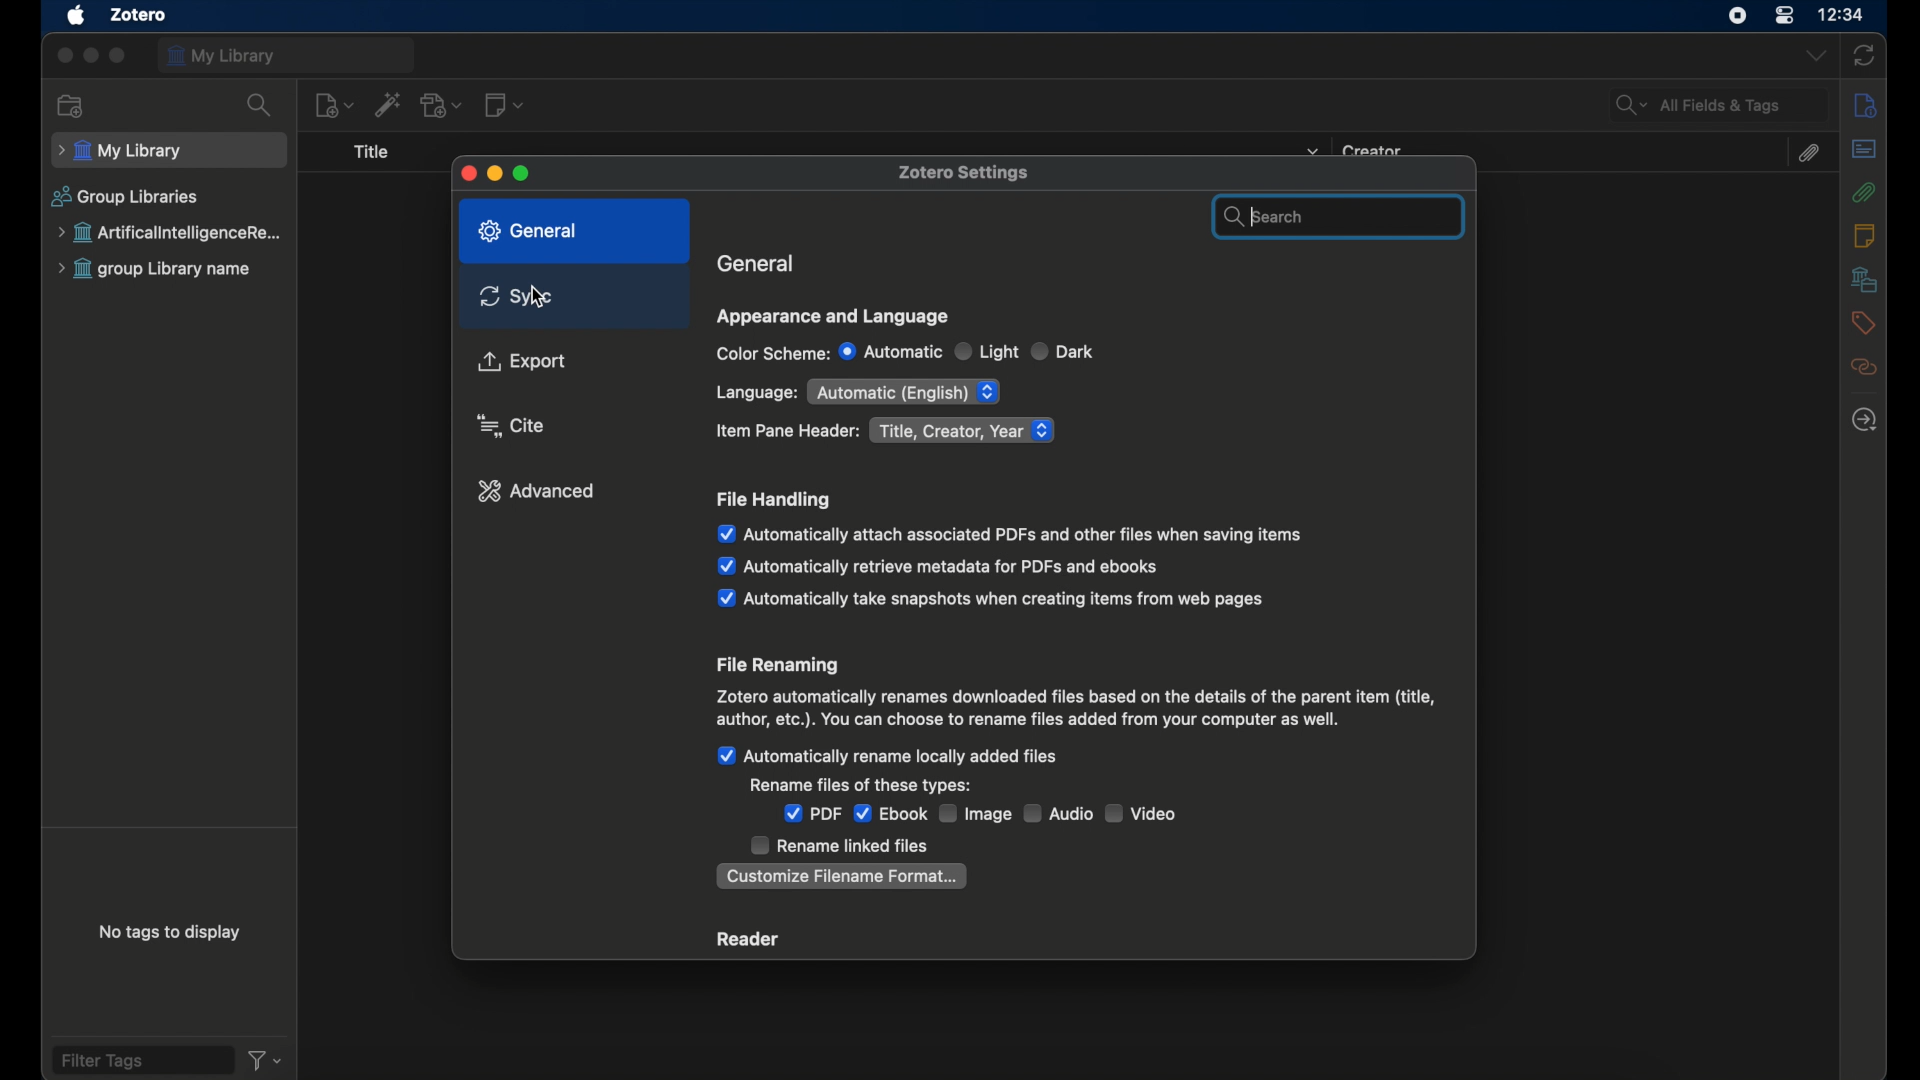  I want to click on close, so click(62, 57).